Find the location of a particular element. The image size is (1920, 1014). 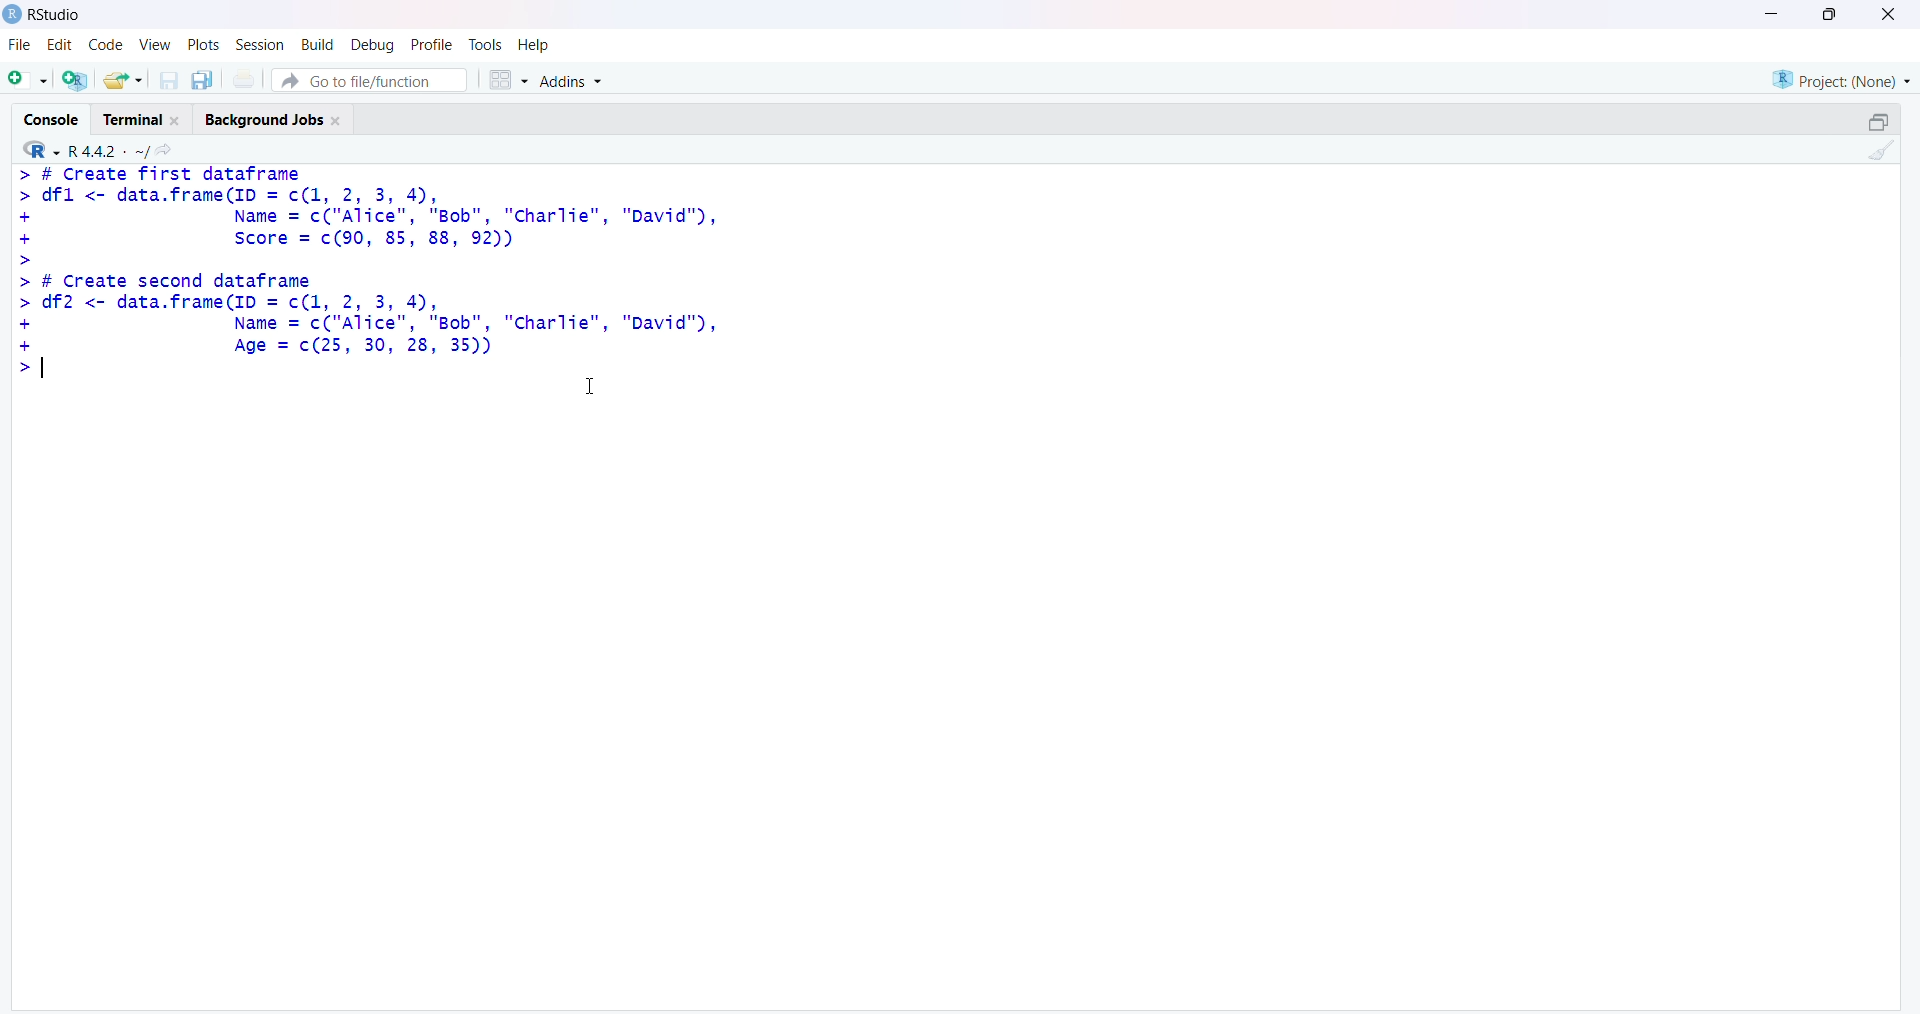

grid is located at coordinates (509, 80).